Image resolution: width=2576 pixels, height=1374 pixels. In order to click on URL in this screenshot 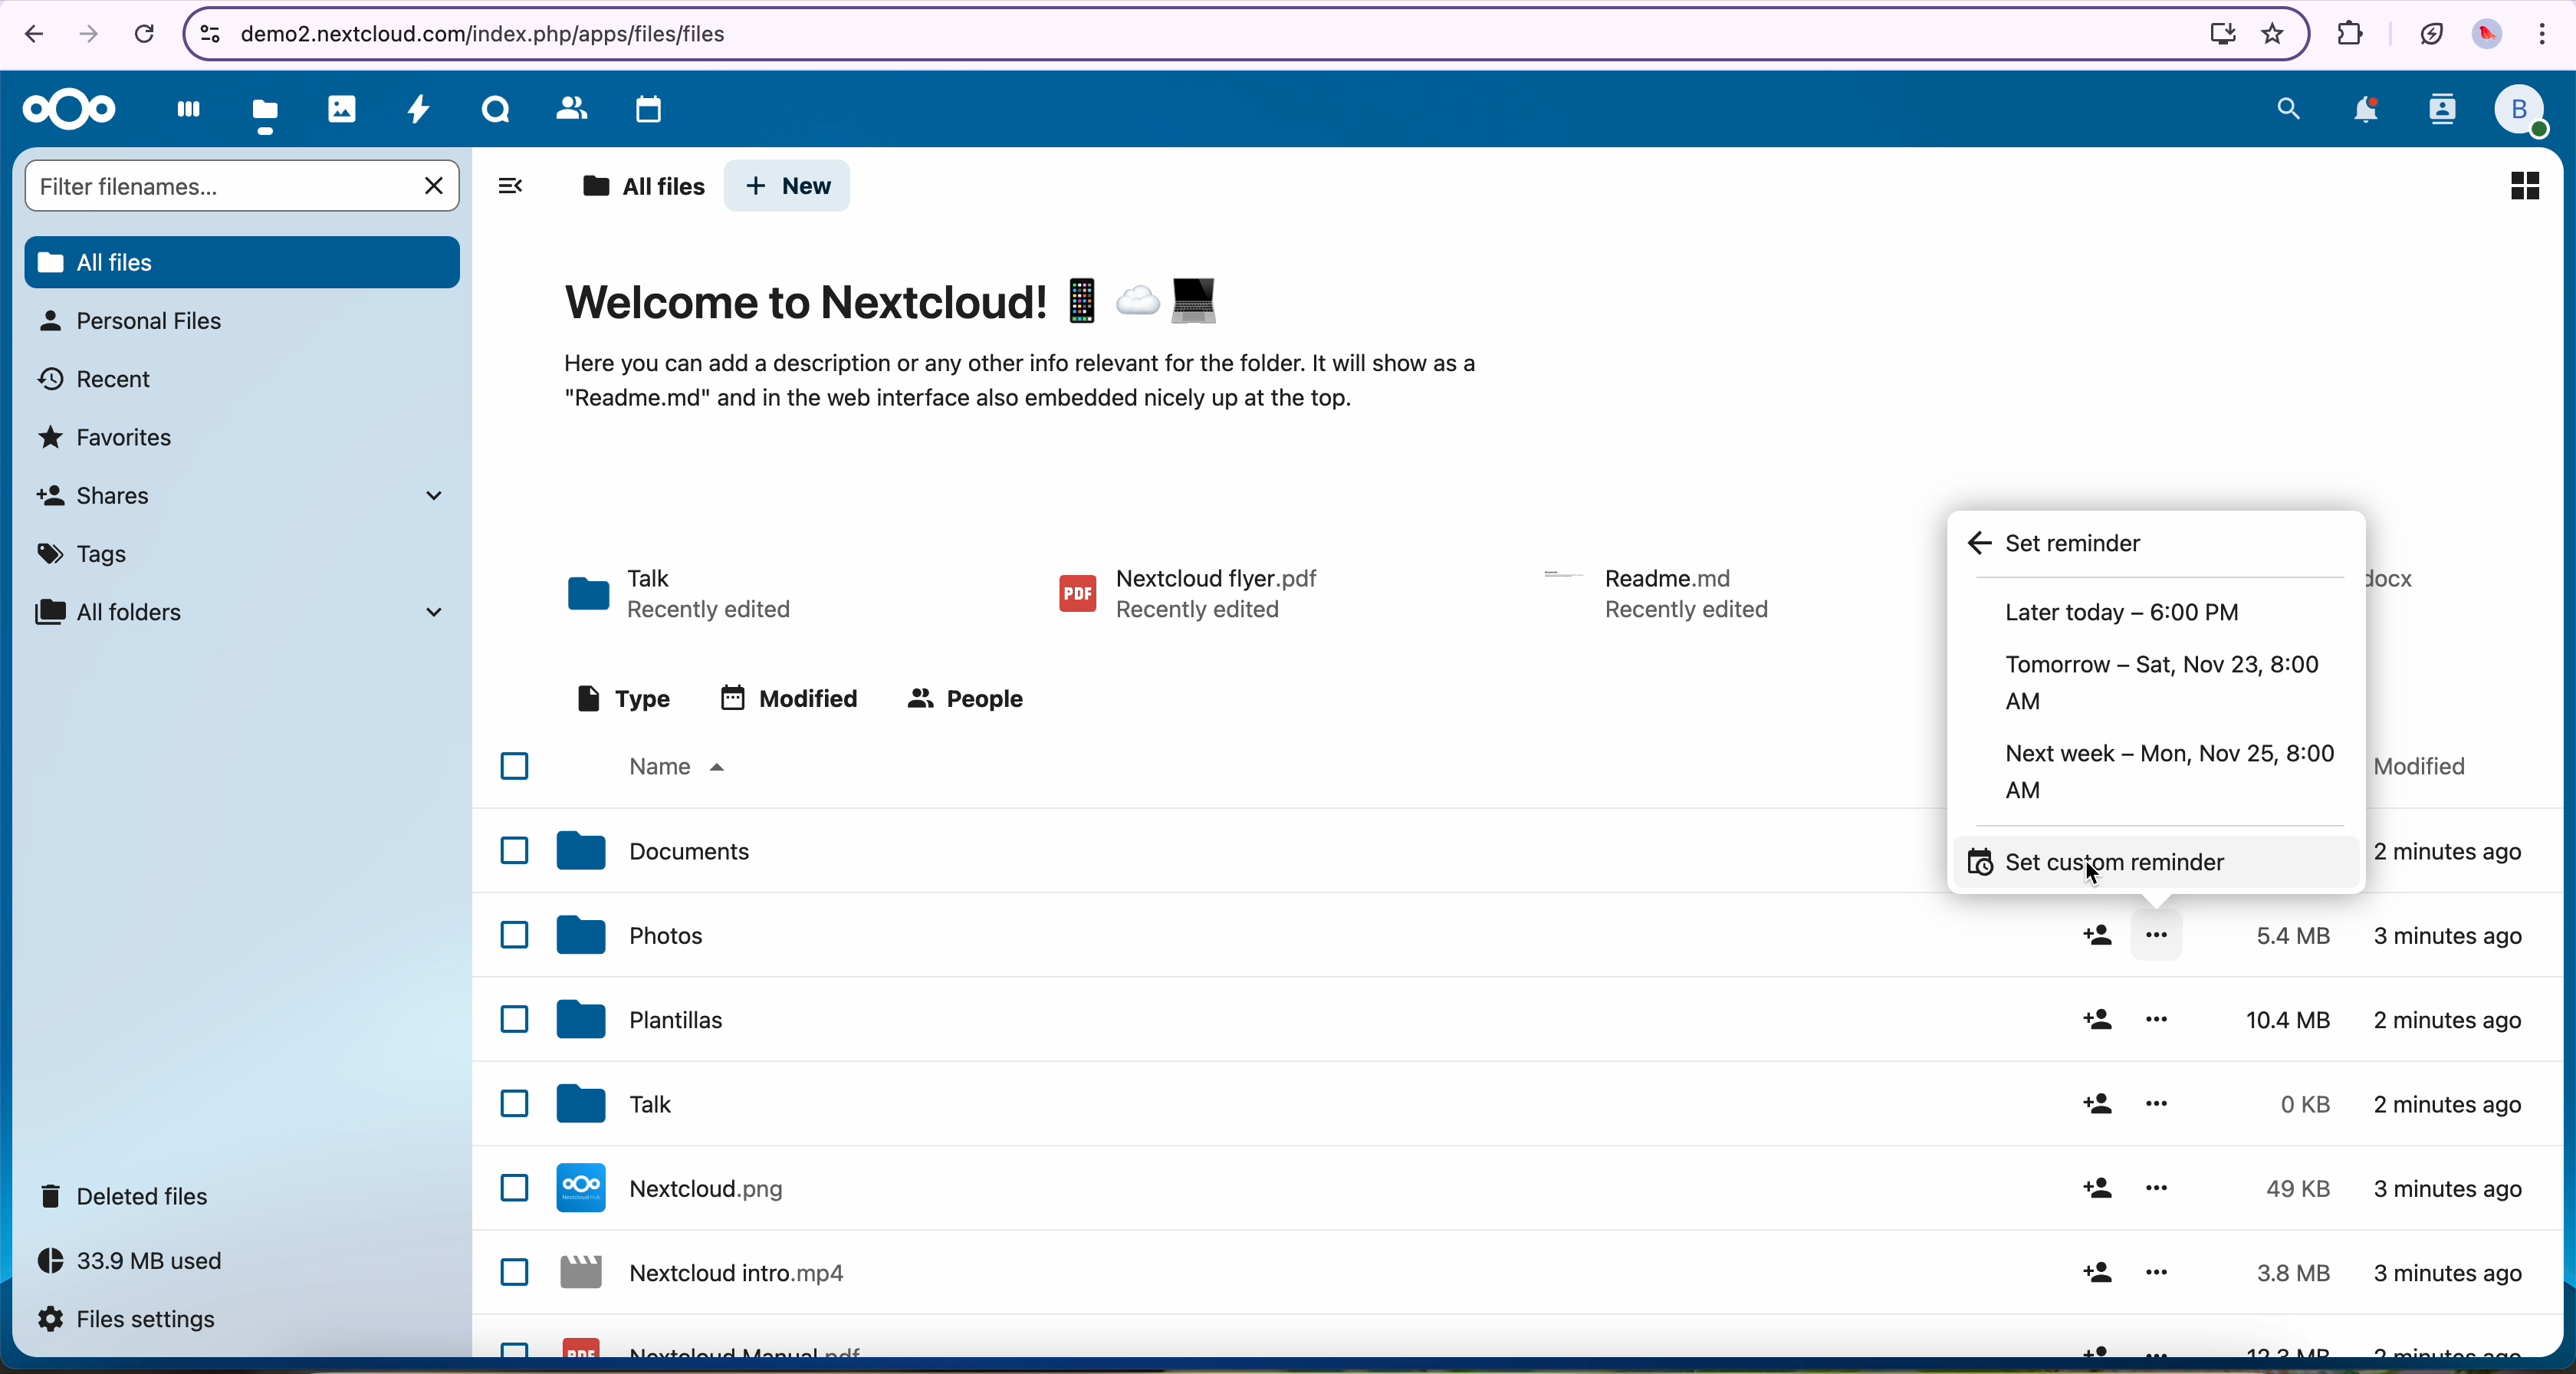, I will do `click(499, 32)`.